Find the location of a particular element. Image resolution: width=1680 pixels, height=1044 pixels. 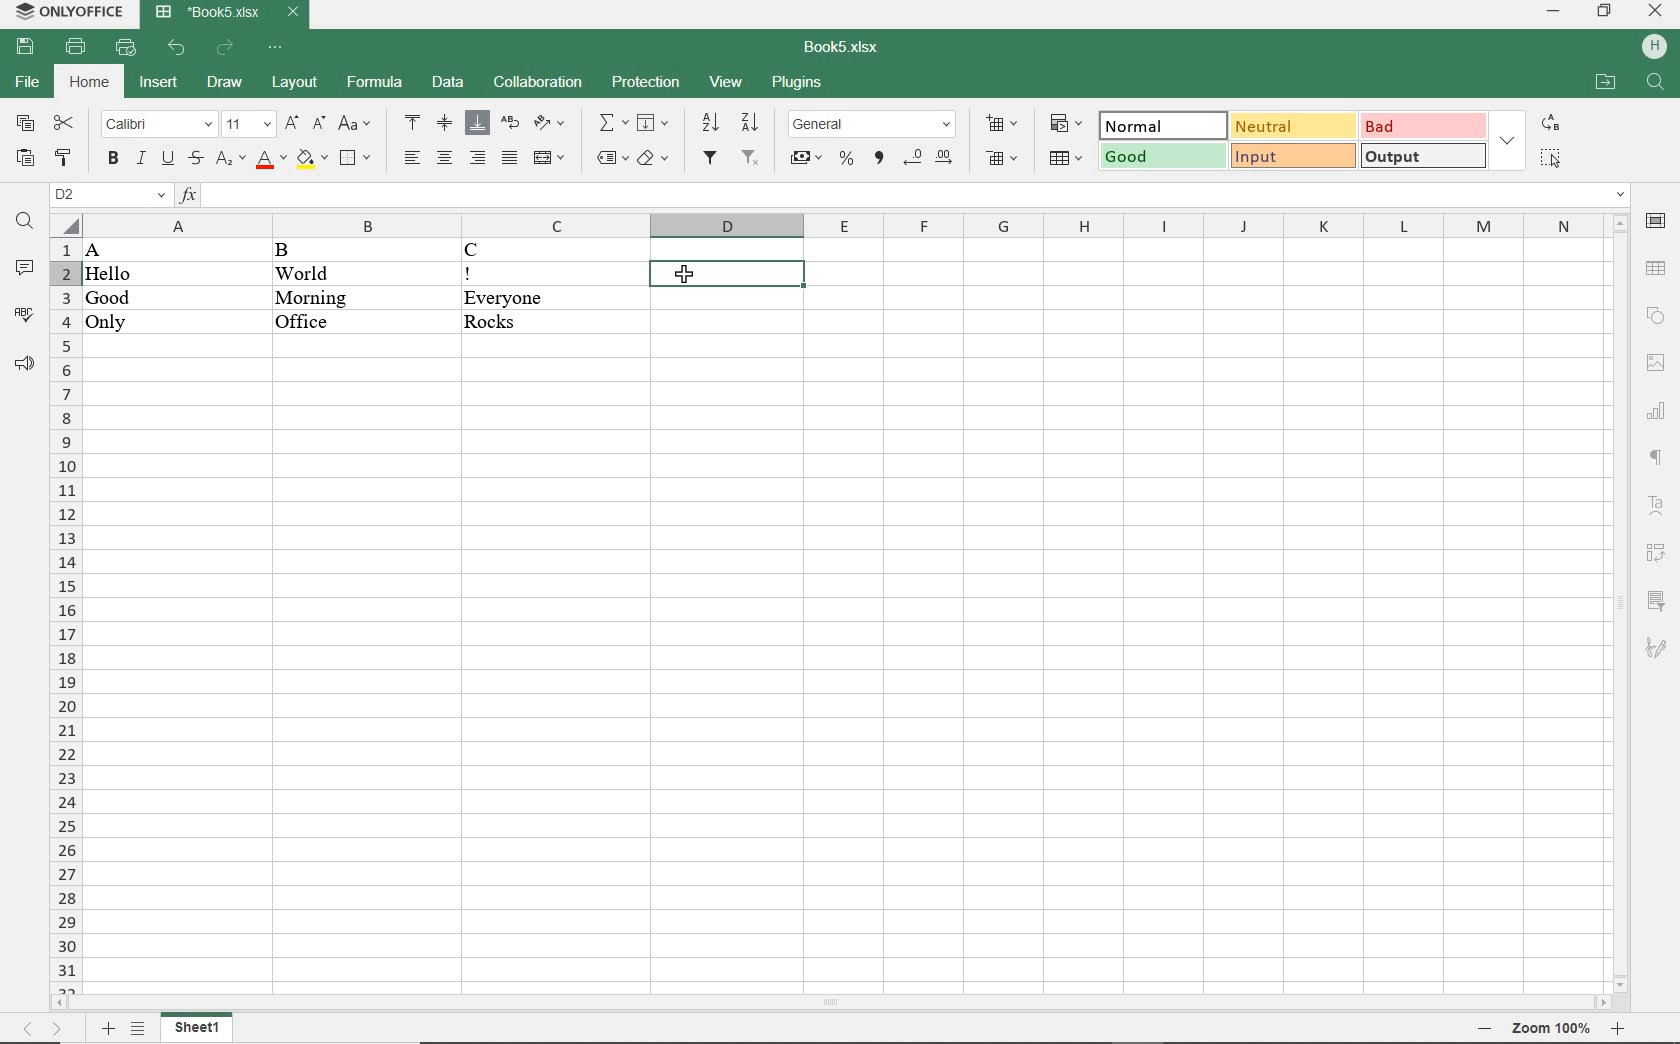

PARAGRAPH SETTINGS is located at coordinates (1656, 459).